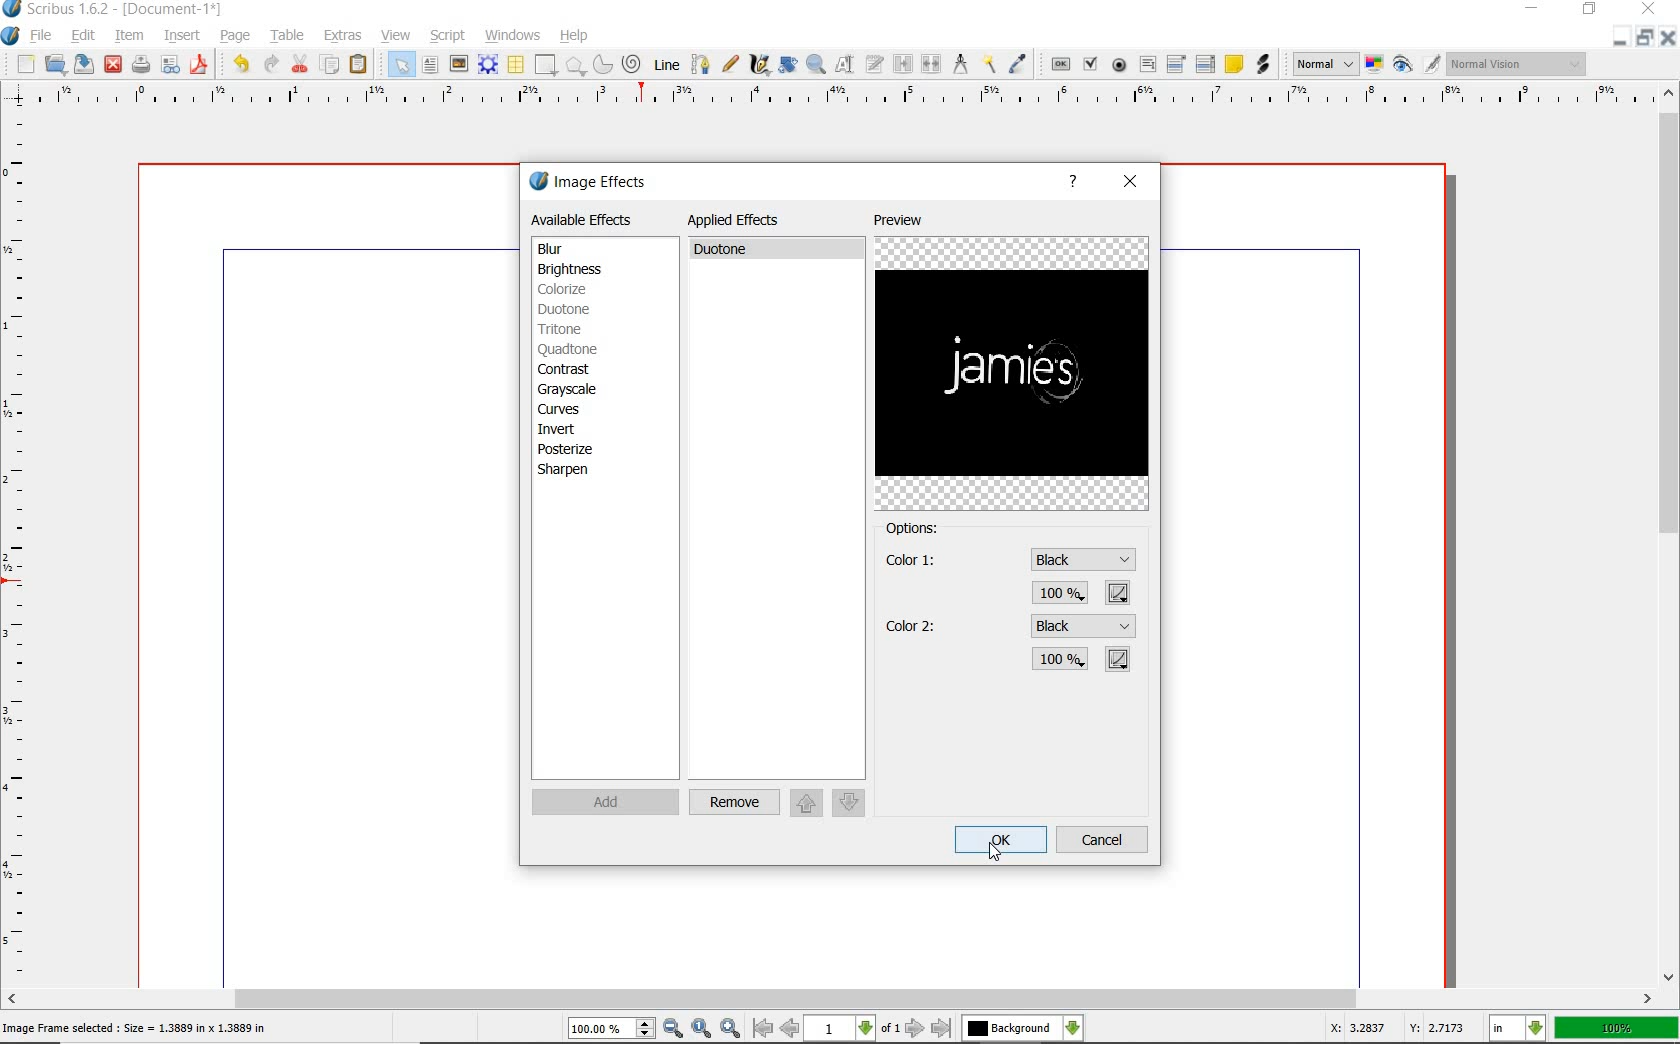 The image size is (1680, 1044). I want to click on copy item properties, so click(988, 64).